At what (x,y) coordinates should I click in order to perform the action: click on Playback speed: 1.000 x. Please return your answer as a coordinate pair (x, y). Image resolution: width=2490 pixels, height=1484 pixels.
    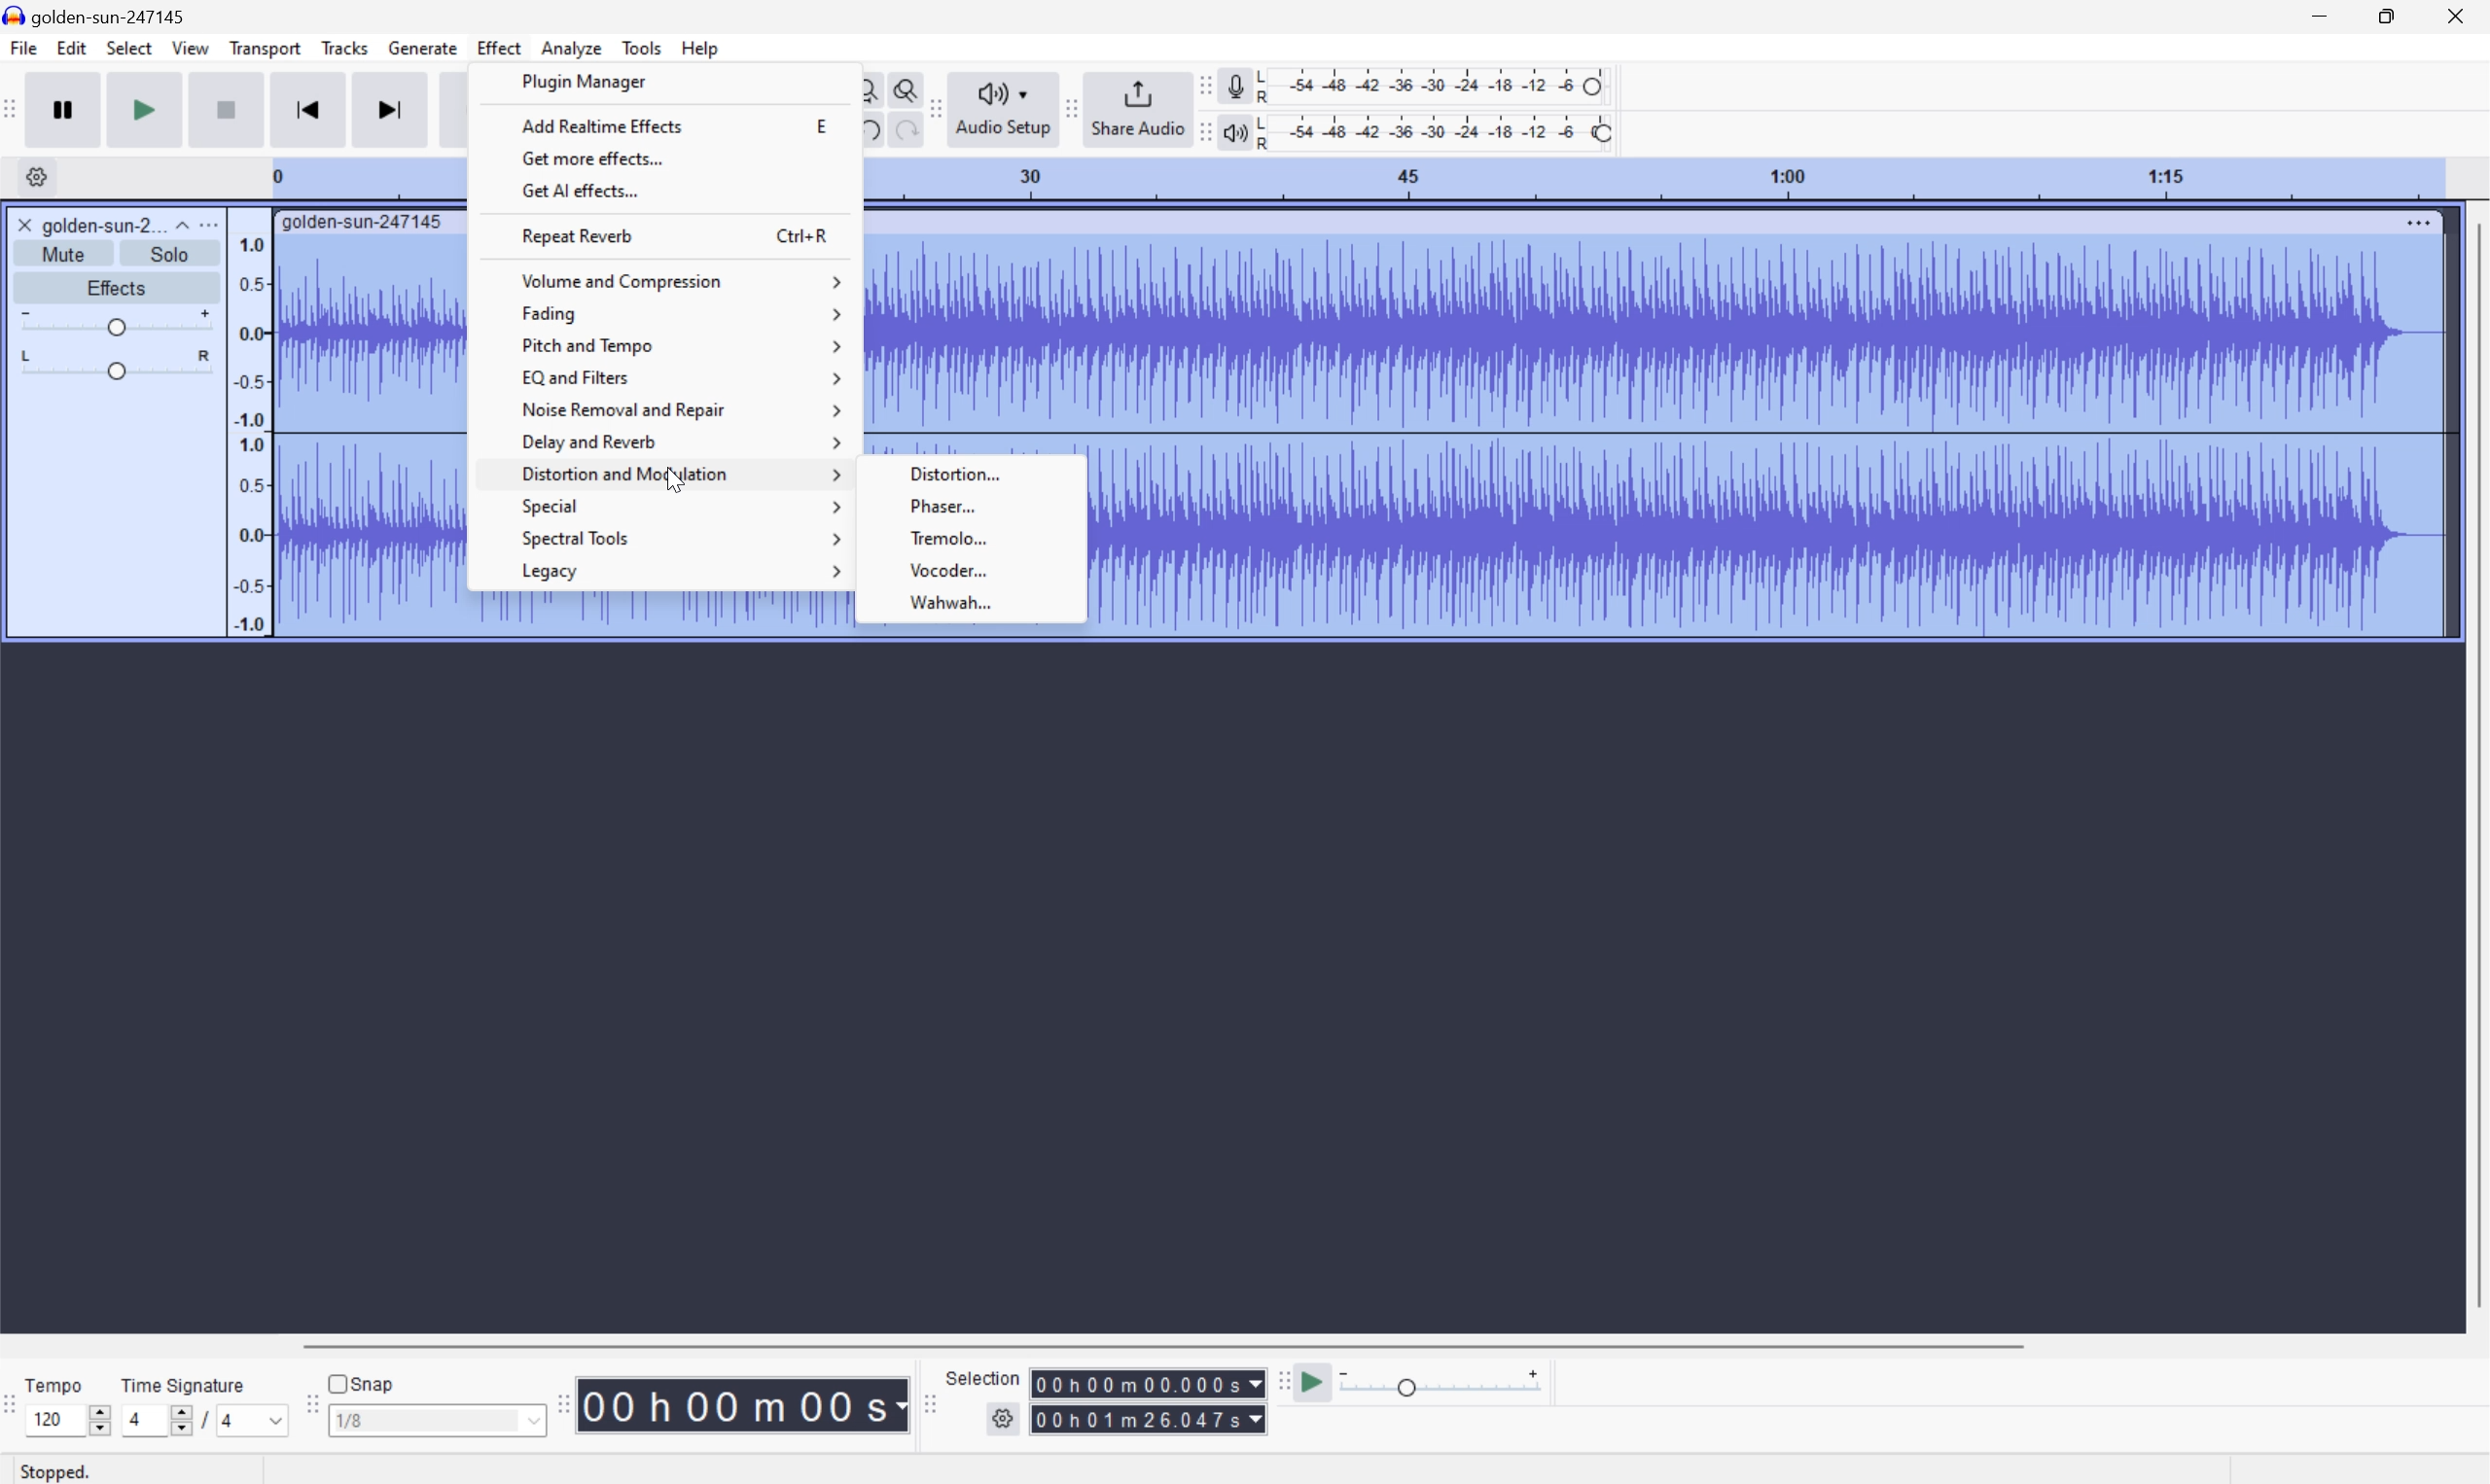
    Looking at the image, I should click on (1444, 1380).